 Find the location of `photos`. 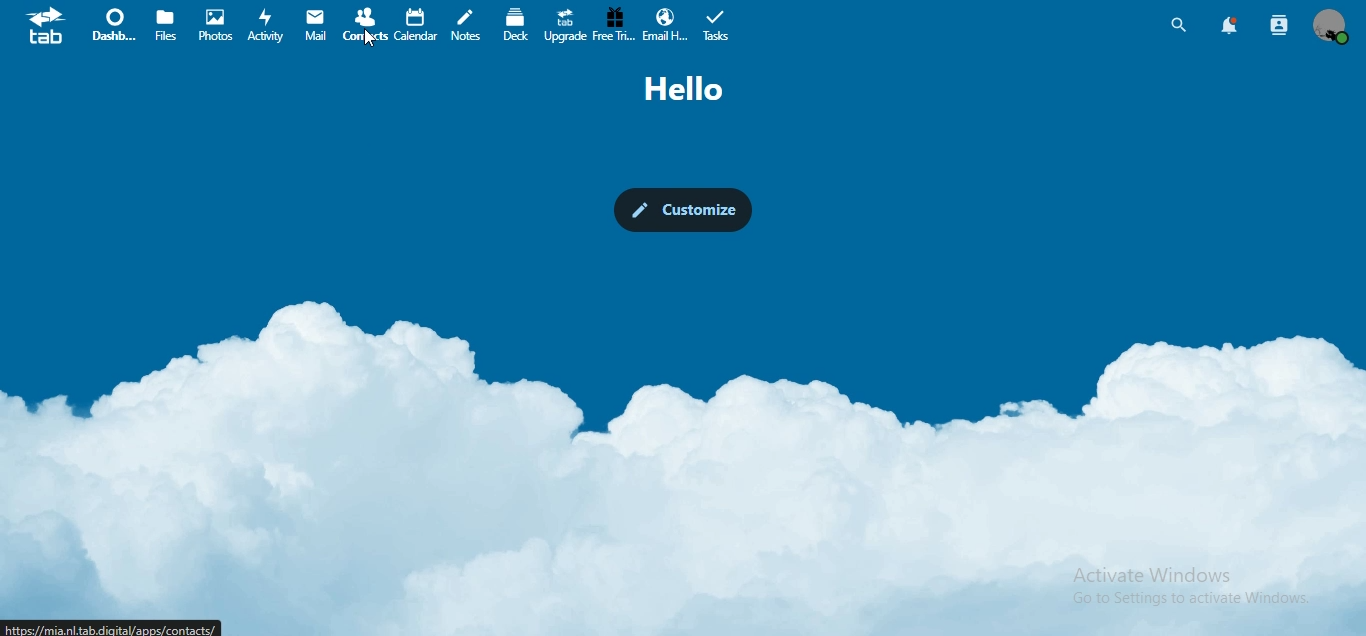

photos is located at coordinates (213, 24).